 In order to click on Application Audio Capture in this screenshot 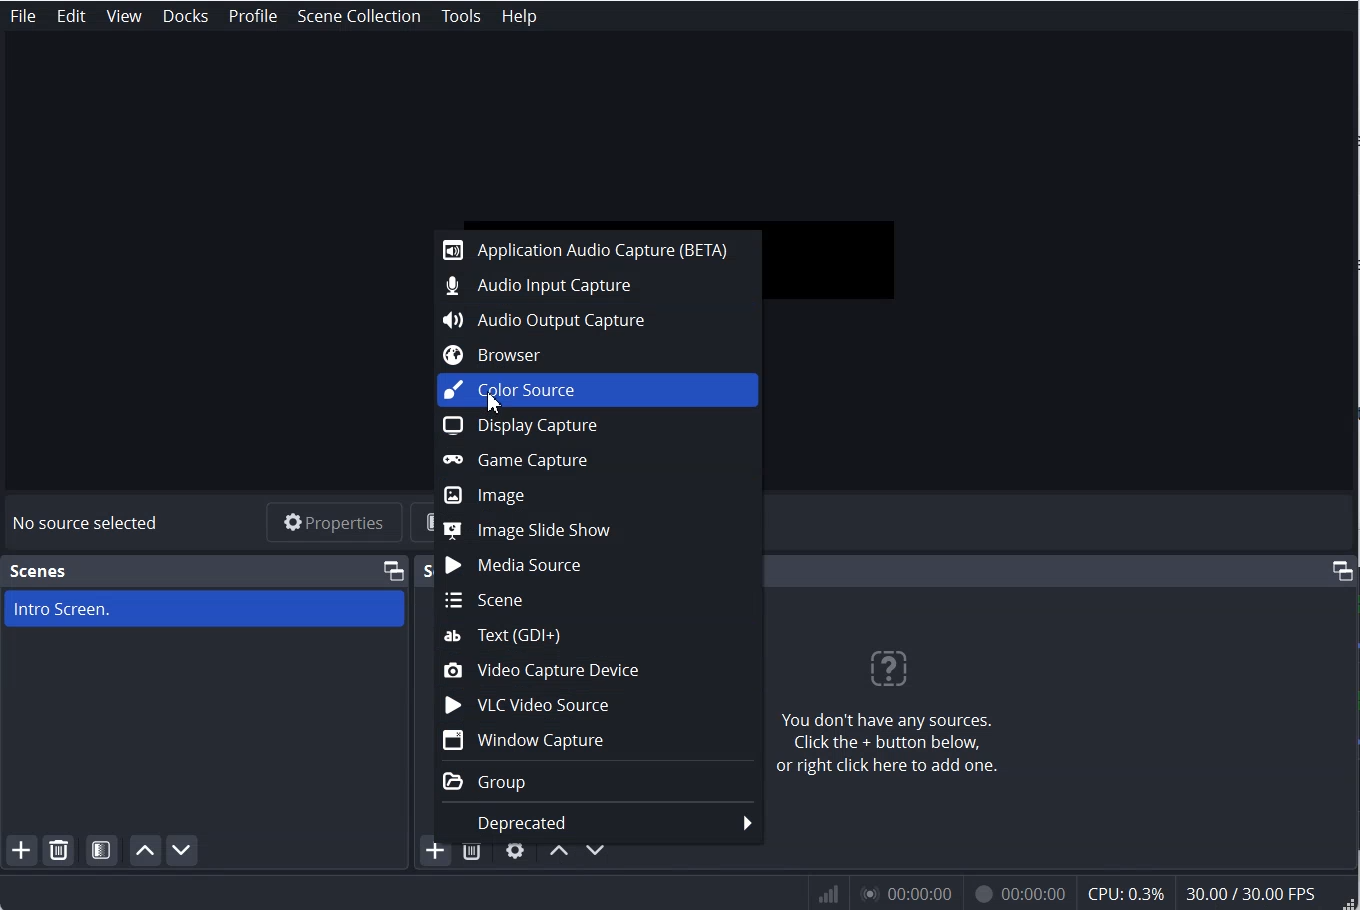, I will do `click(598, 249)`.